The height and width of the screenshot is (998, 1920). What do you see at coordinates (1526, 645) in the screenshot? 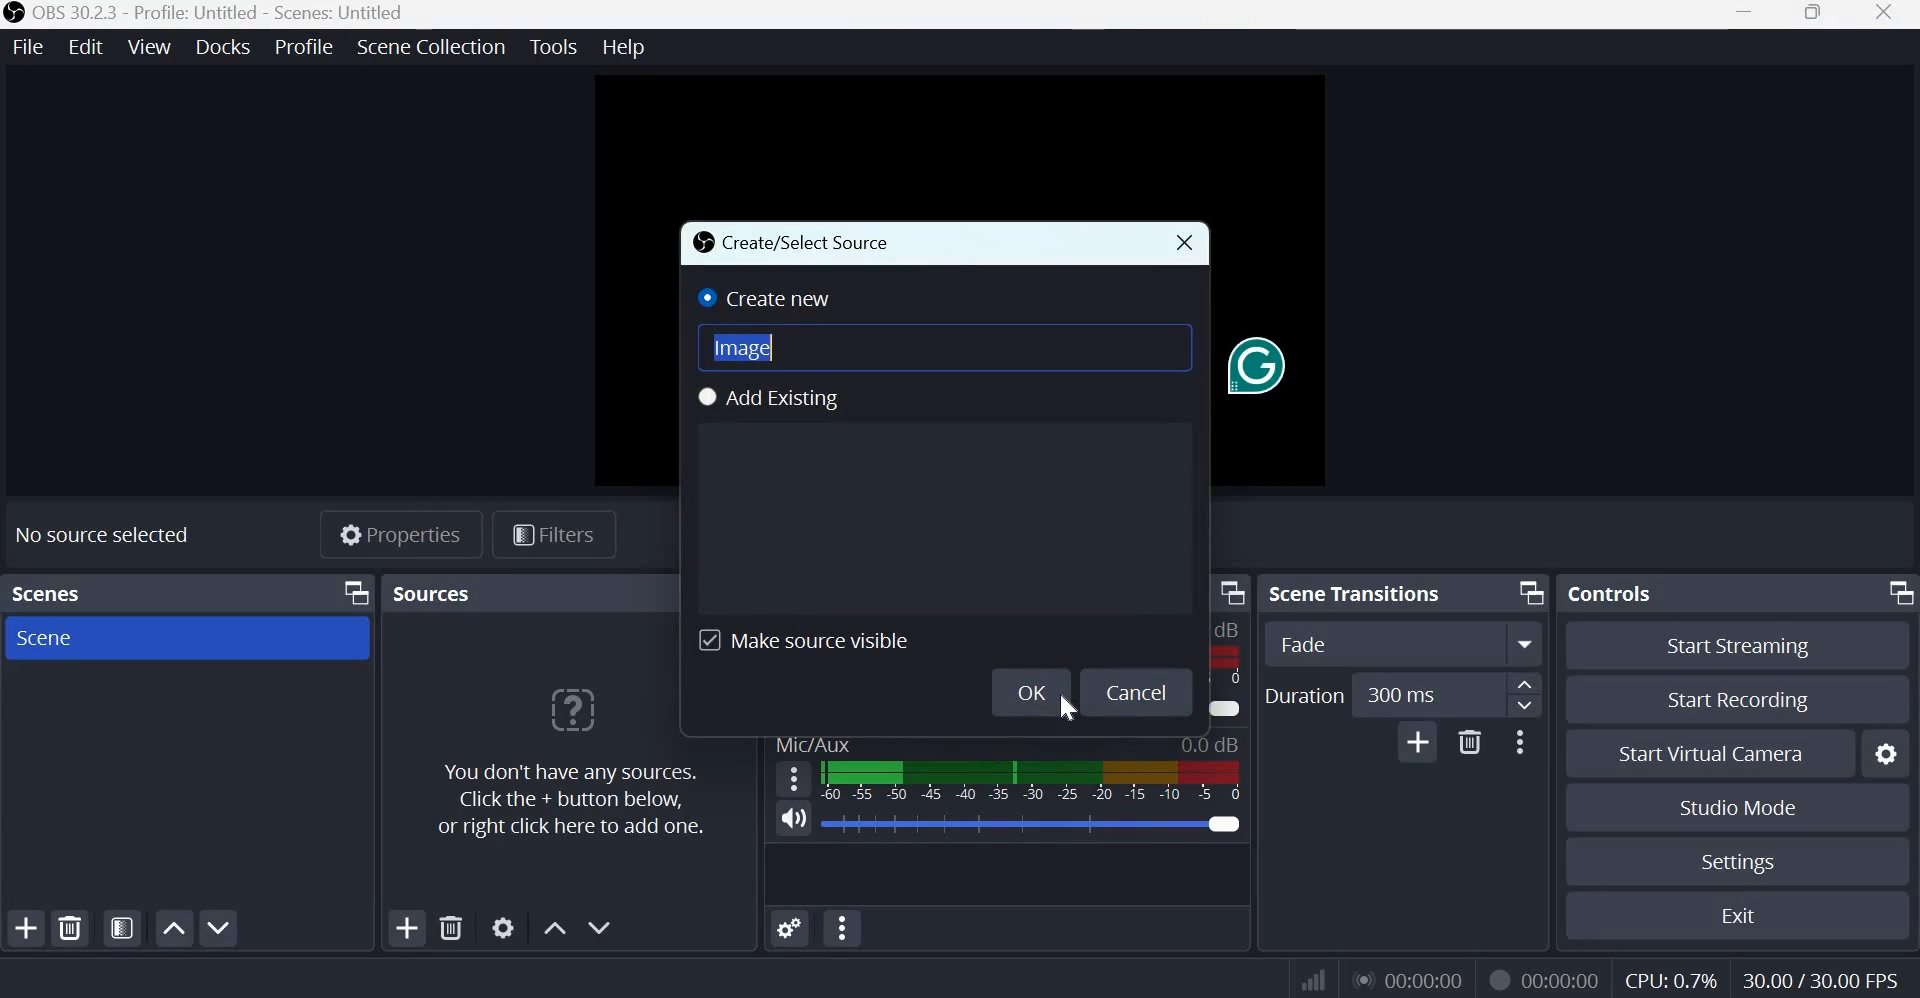
I see `More options` at bounding box center [1526, 645].